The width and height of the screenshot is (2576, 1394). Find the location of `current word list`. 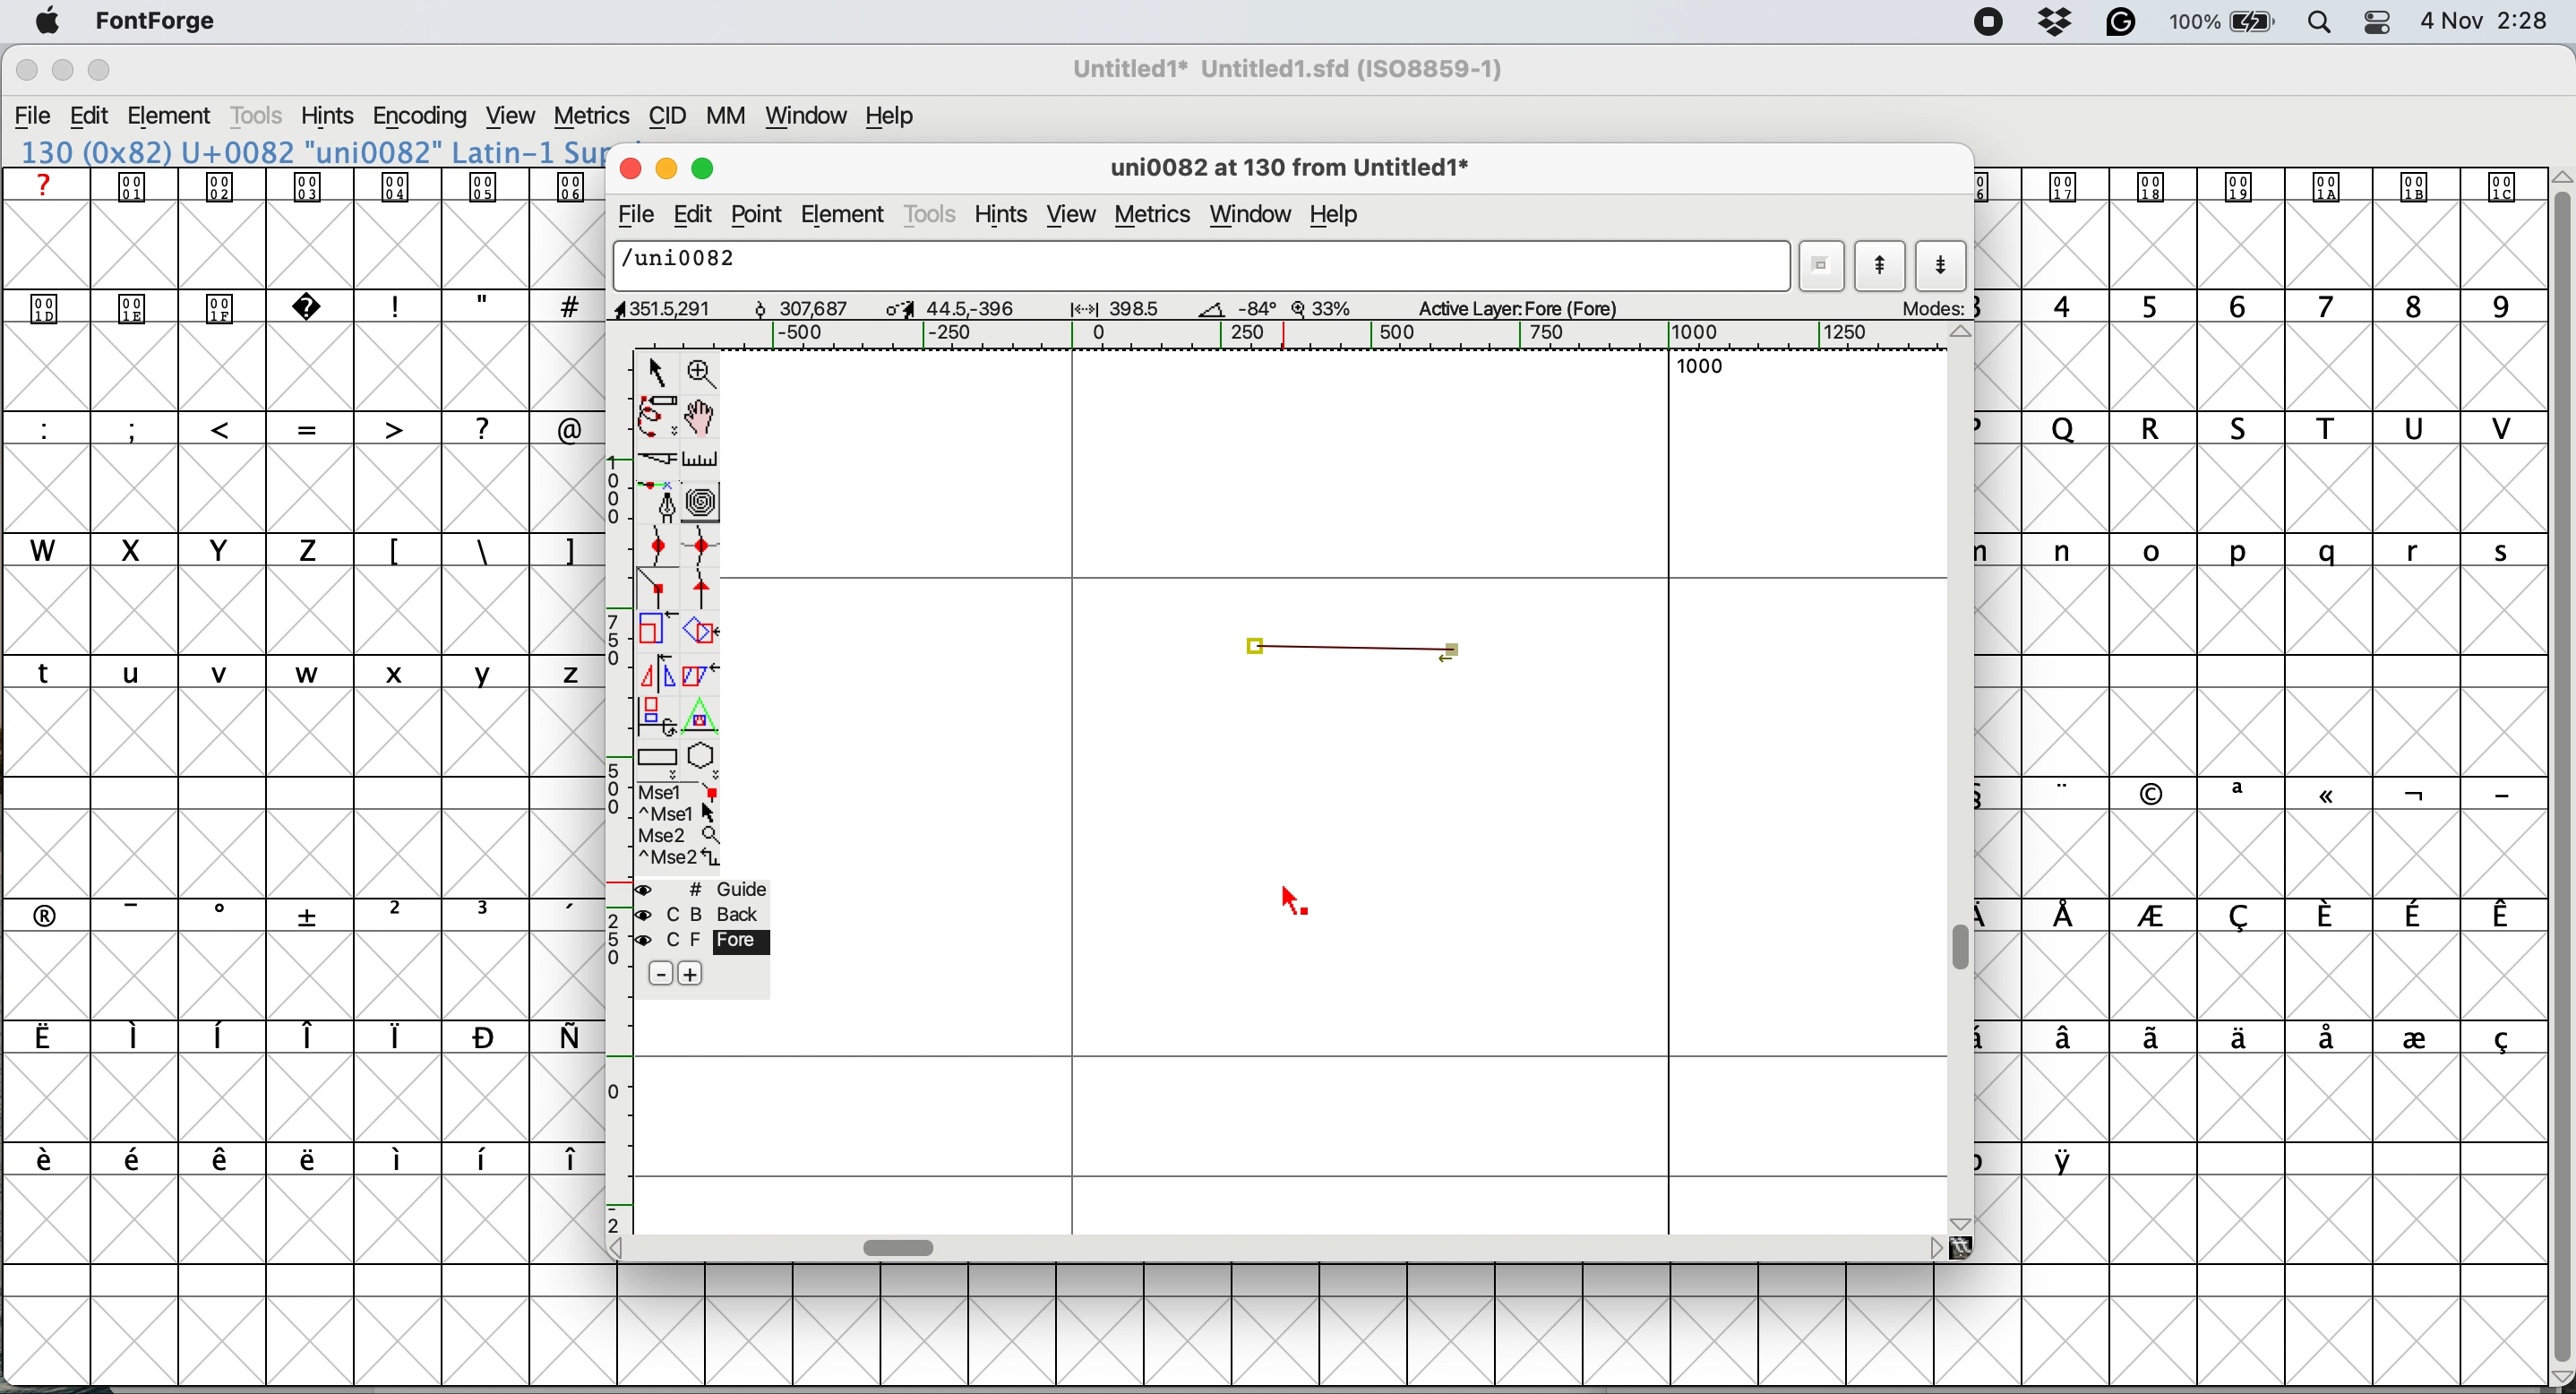

current word list is located at coordinates (1819, 266).